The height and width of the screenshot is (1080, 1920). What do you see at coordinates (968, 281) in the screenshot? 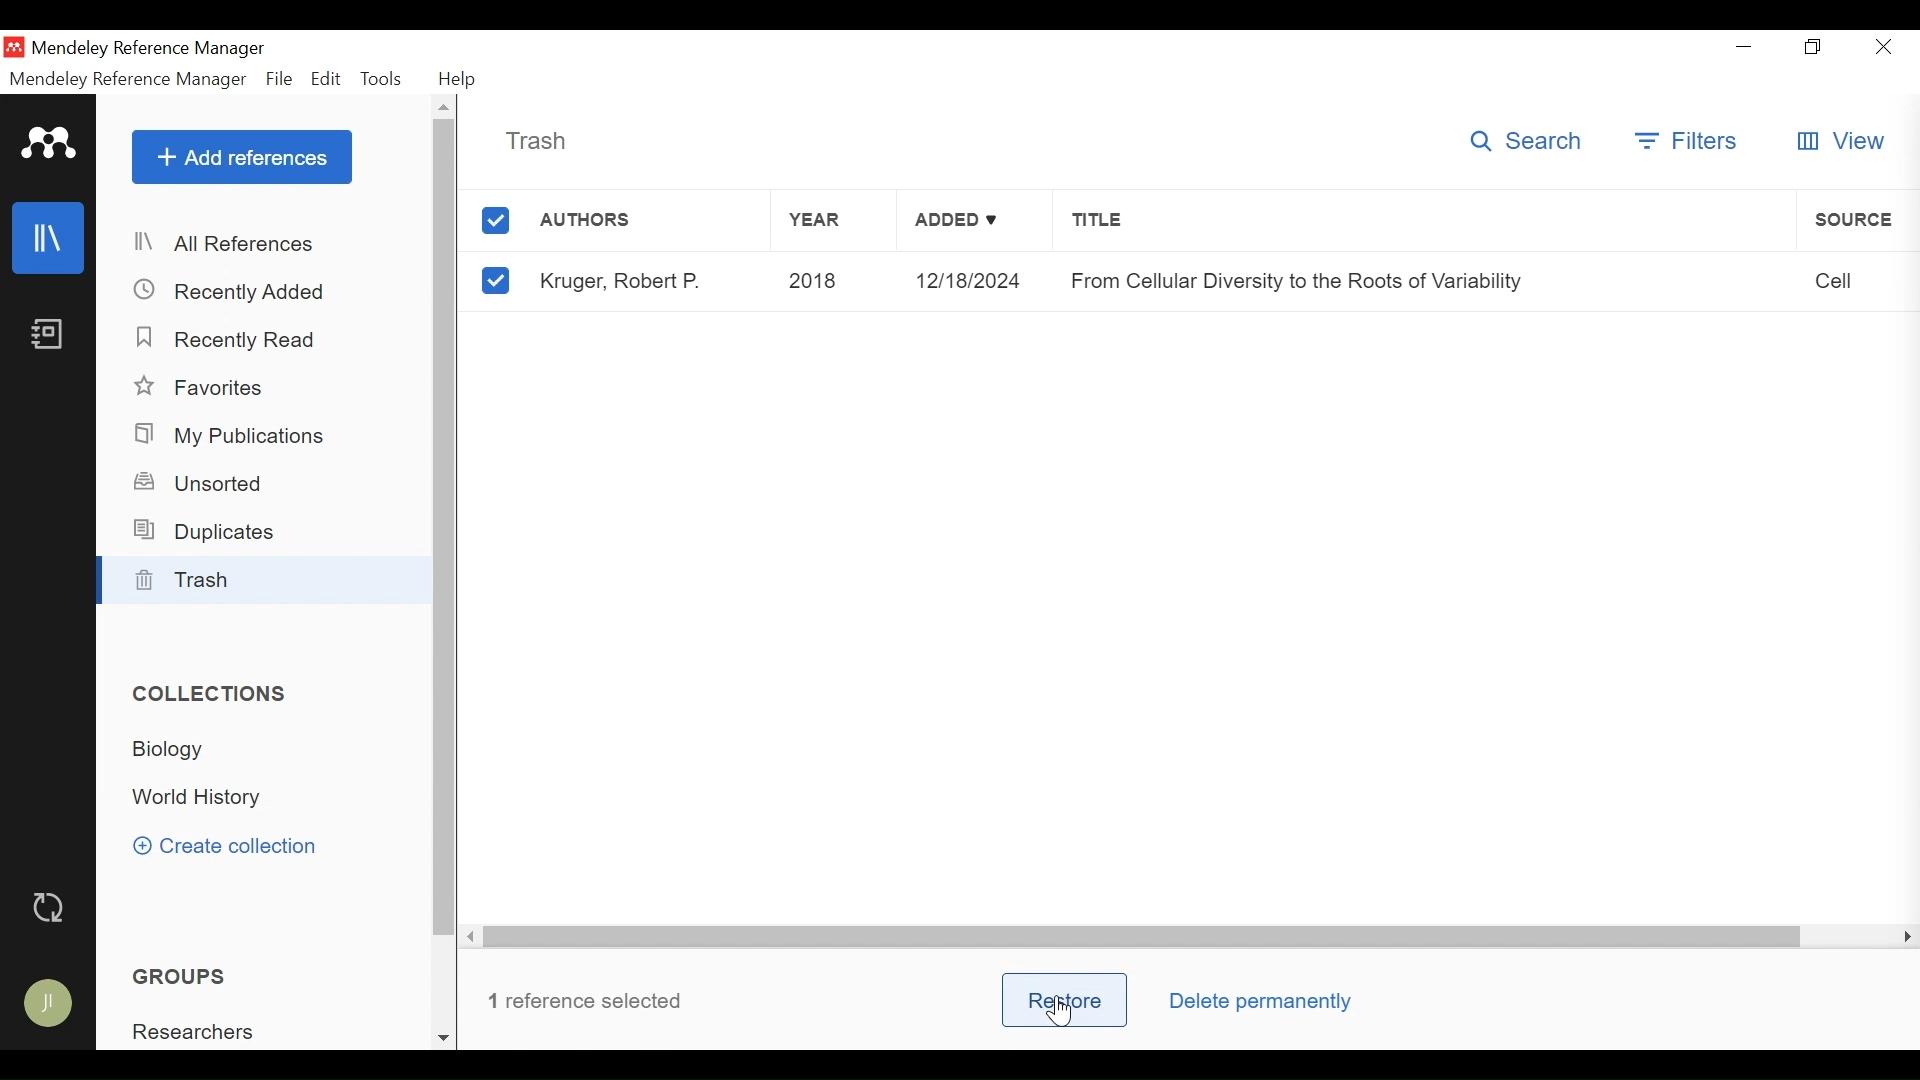
I see `12/18/2024` at bounding box center [968, 281].